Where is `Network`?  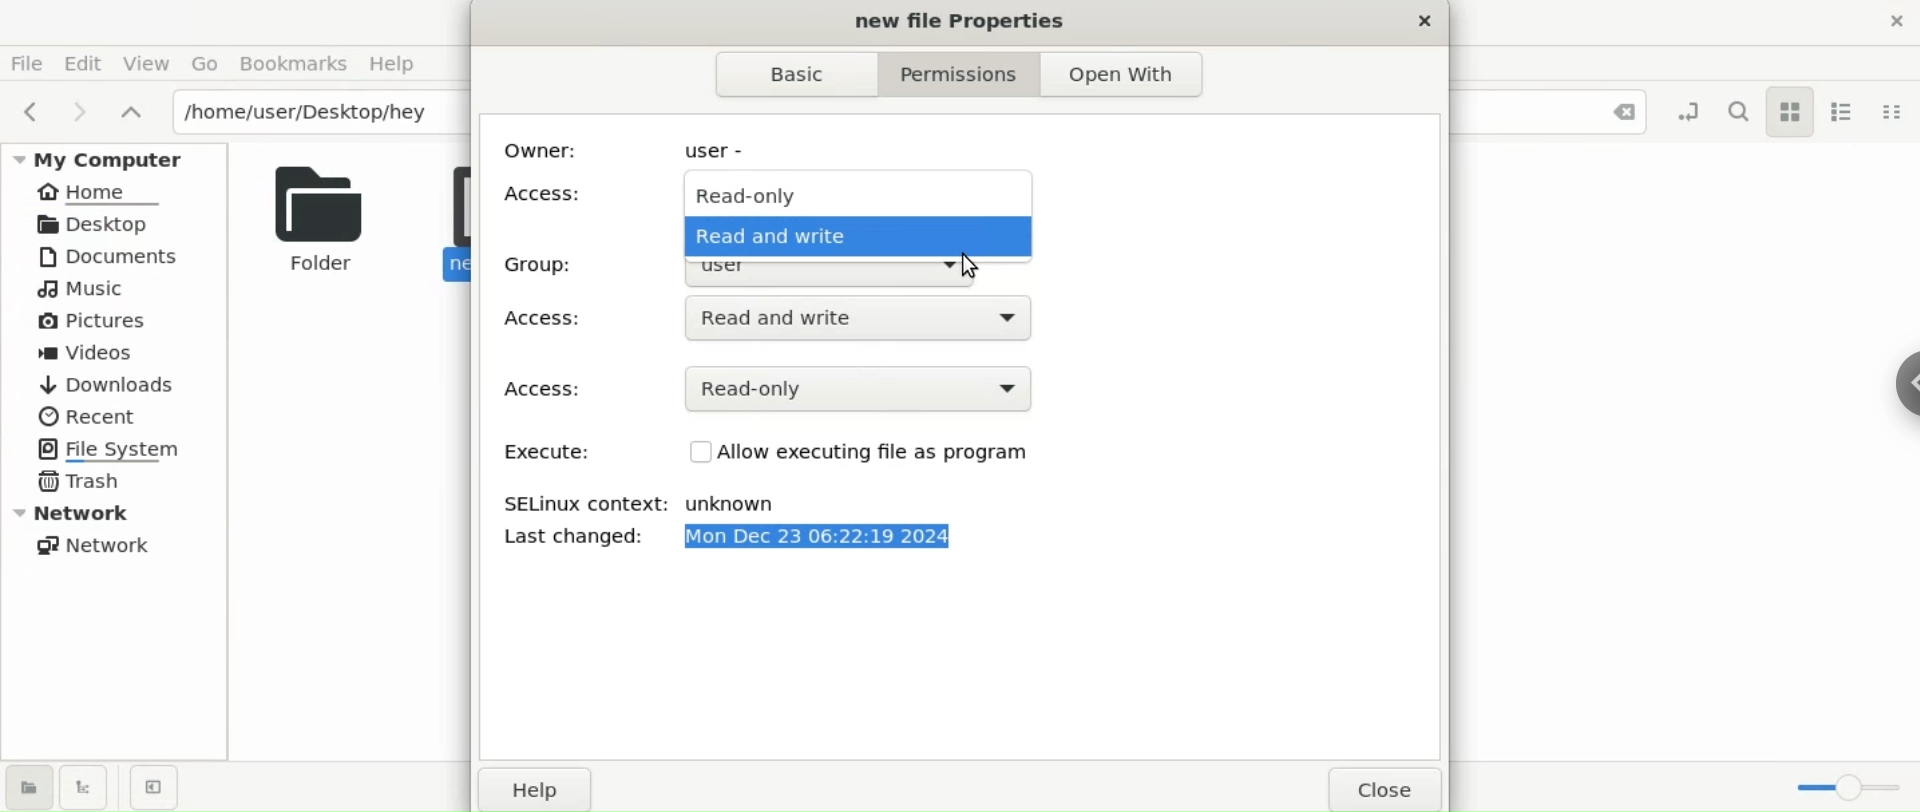
Network is located at coordinates (120, 512).